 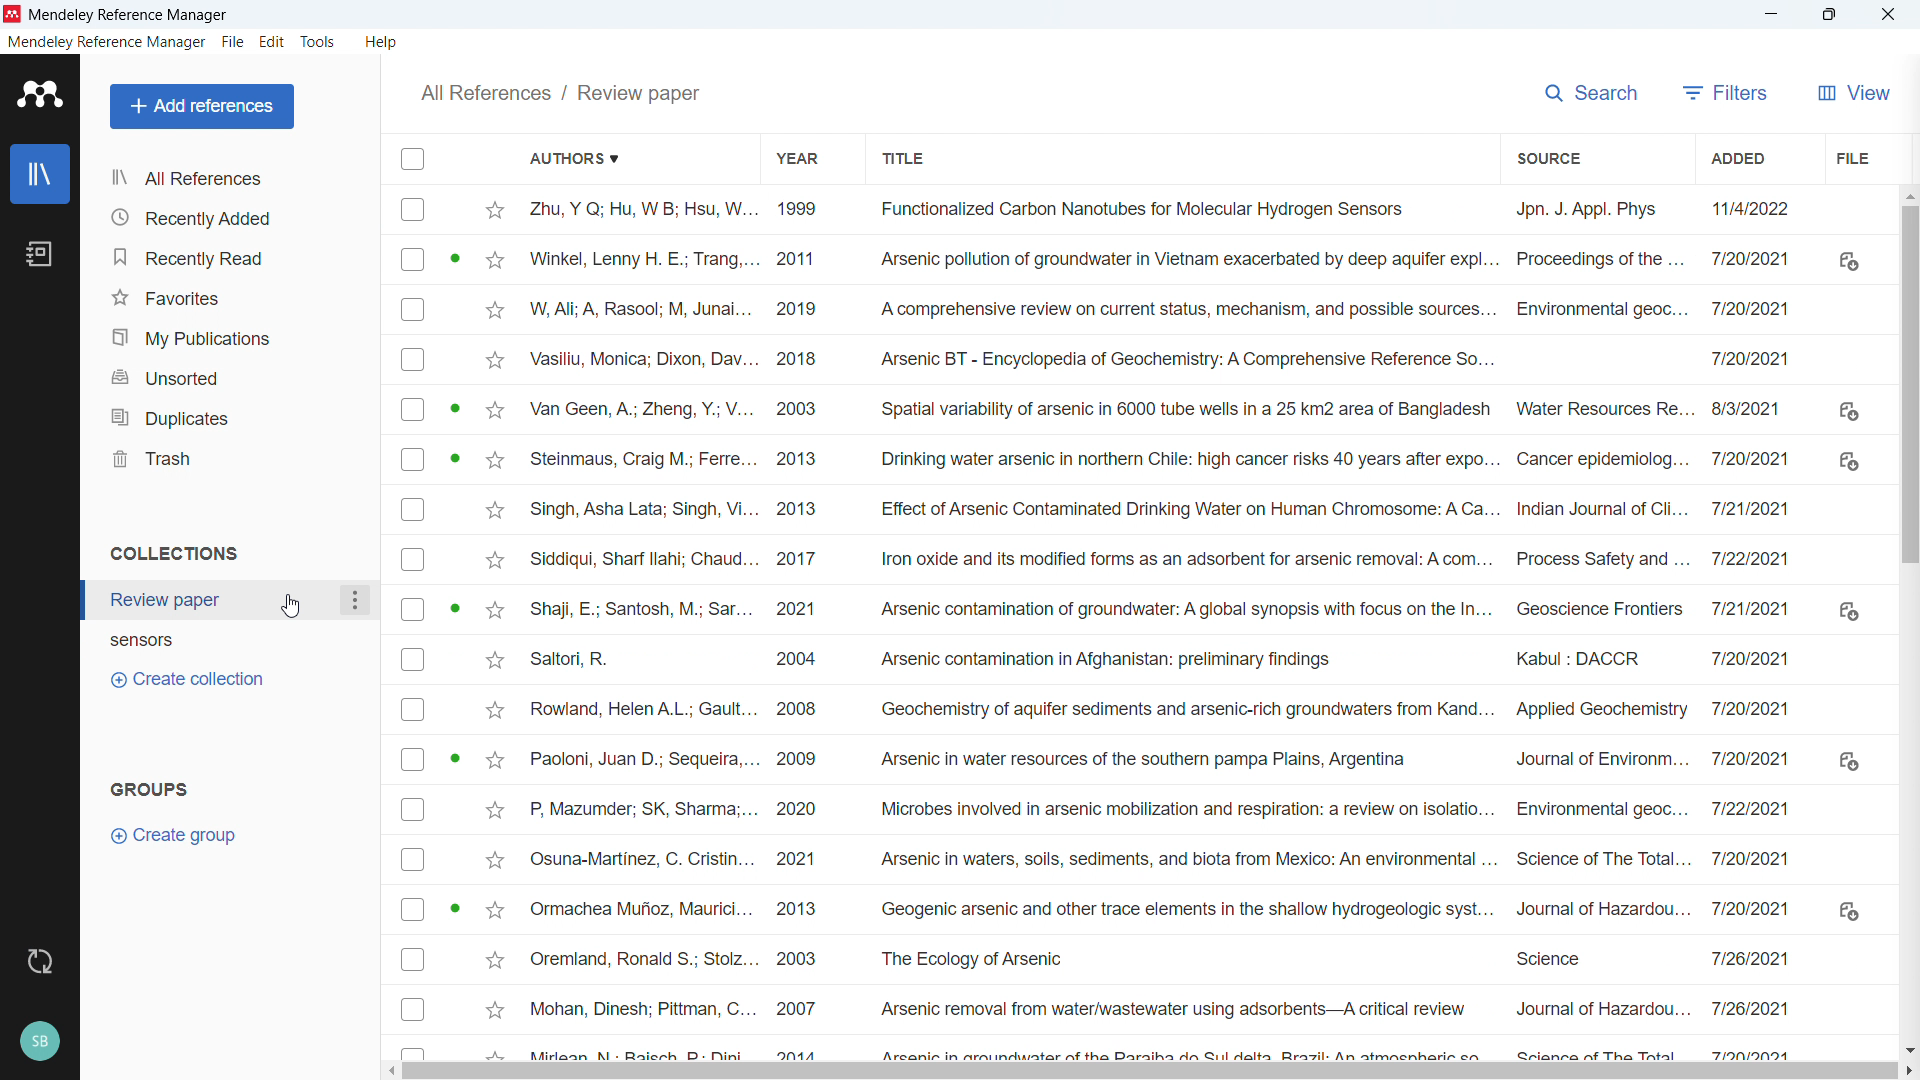 I want to click on Recently read , so click(x=233, y=258).